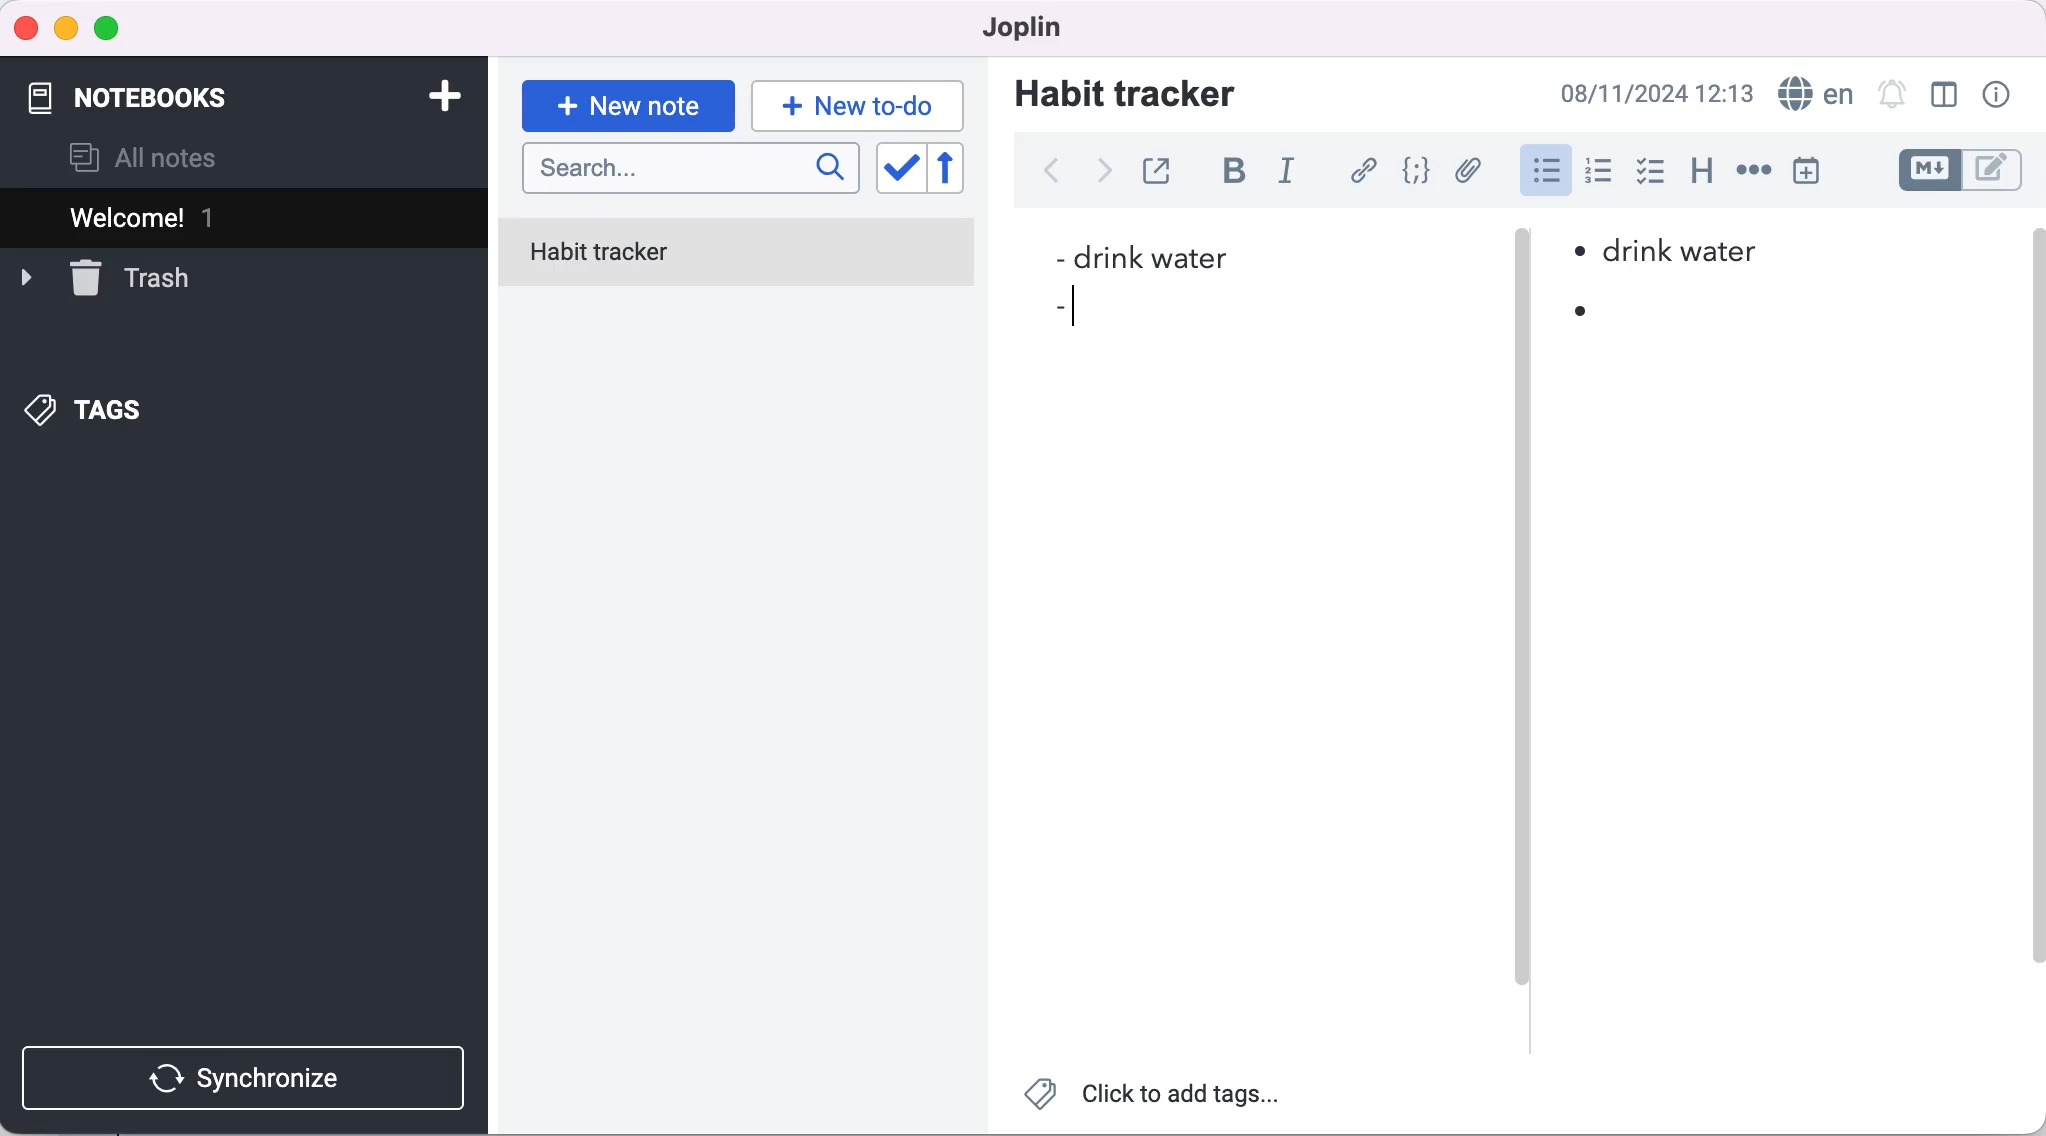  What do you see at coordinates (960, 169) in the screenshot?
I see `reverse sort order` at bounding box center [960, 169].